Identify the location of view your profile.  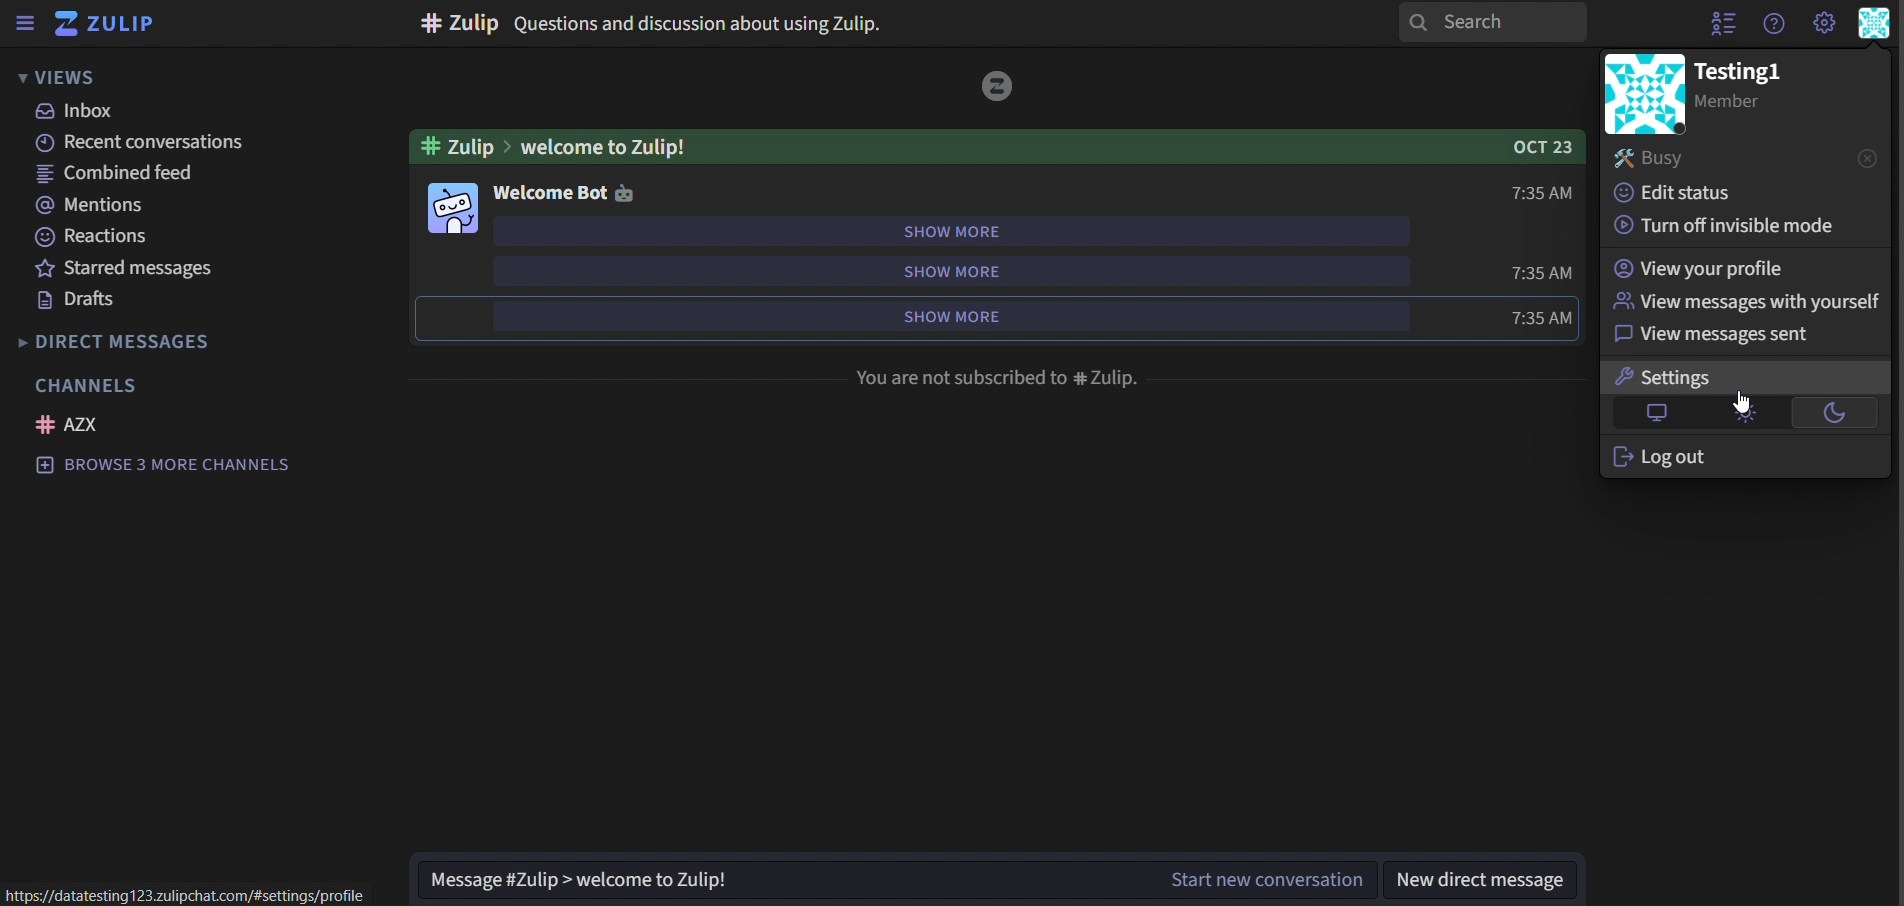
(1702, 267).